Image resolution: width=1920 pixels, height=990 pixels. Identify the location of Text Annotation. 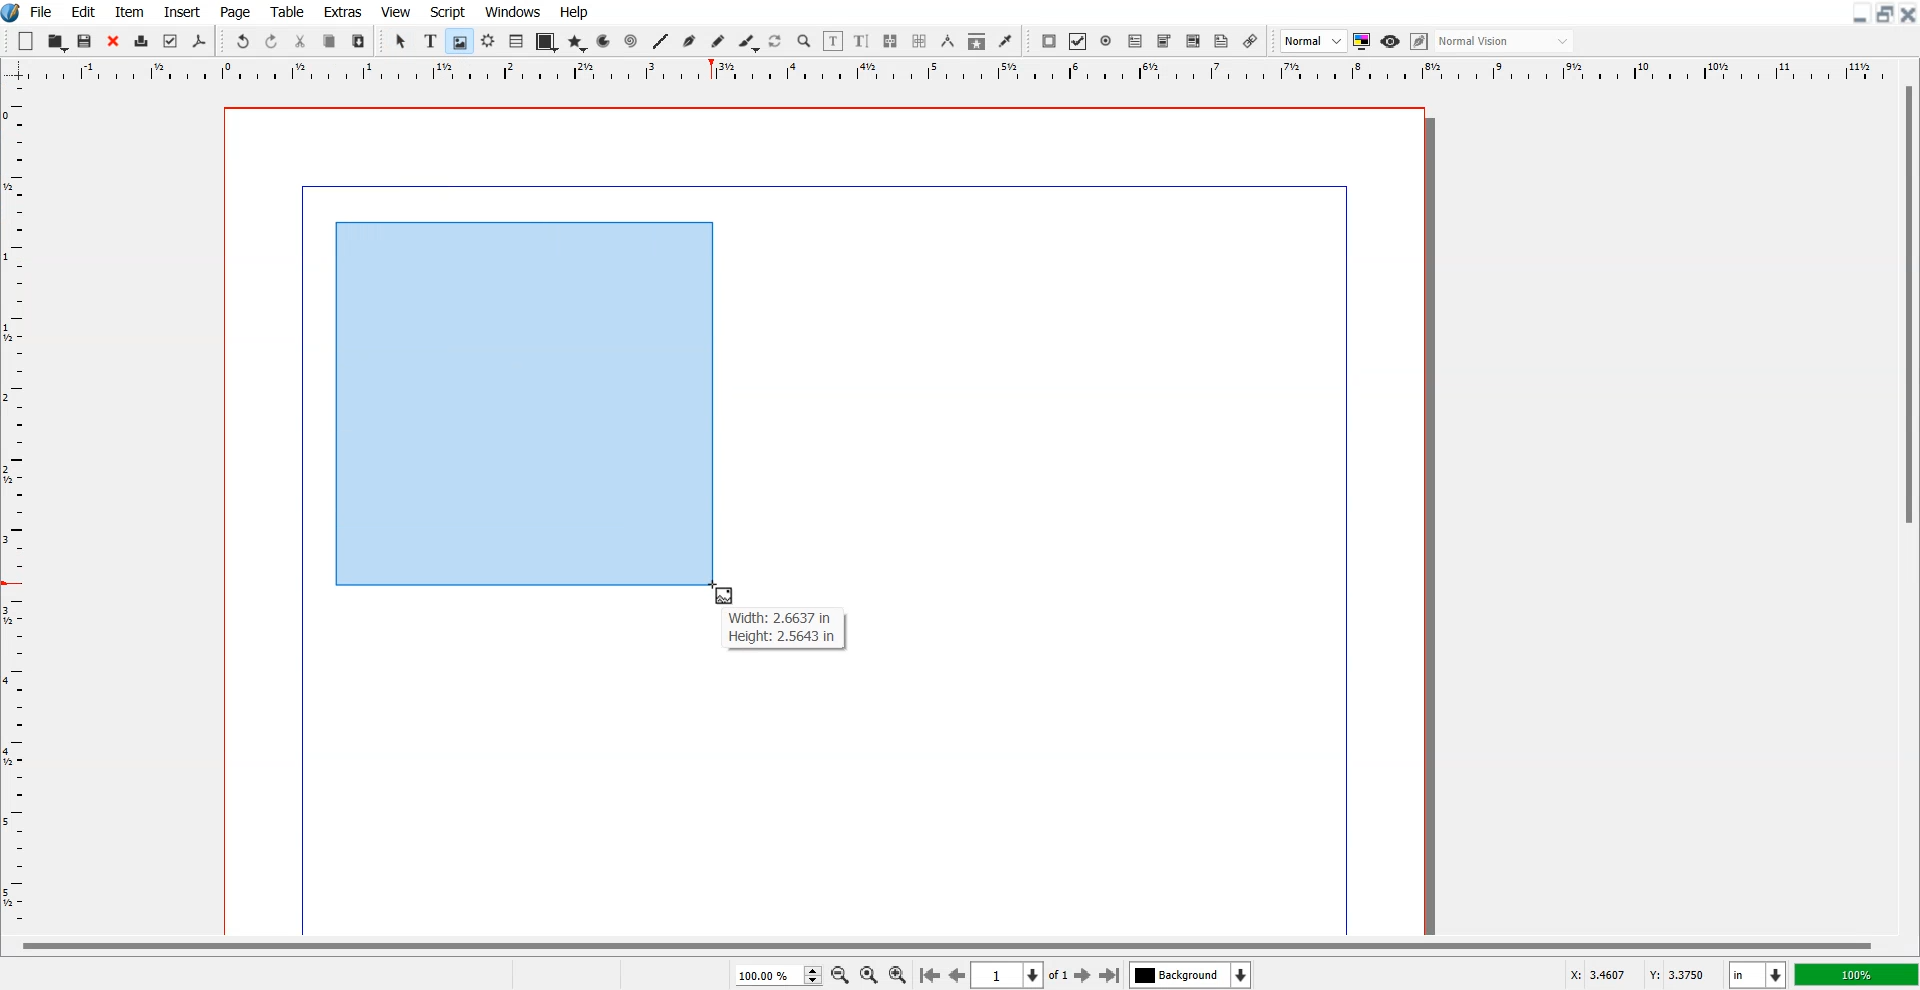
(1222, 42).